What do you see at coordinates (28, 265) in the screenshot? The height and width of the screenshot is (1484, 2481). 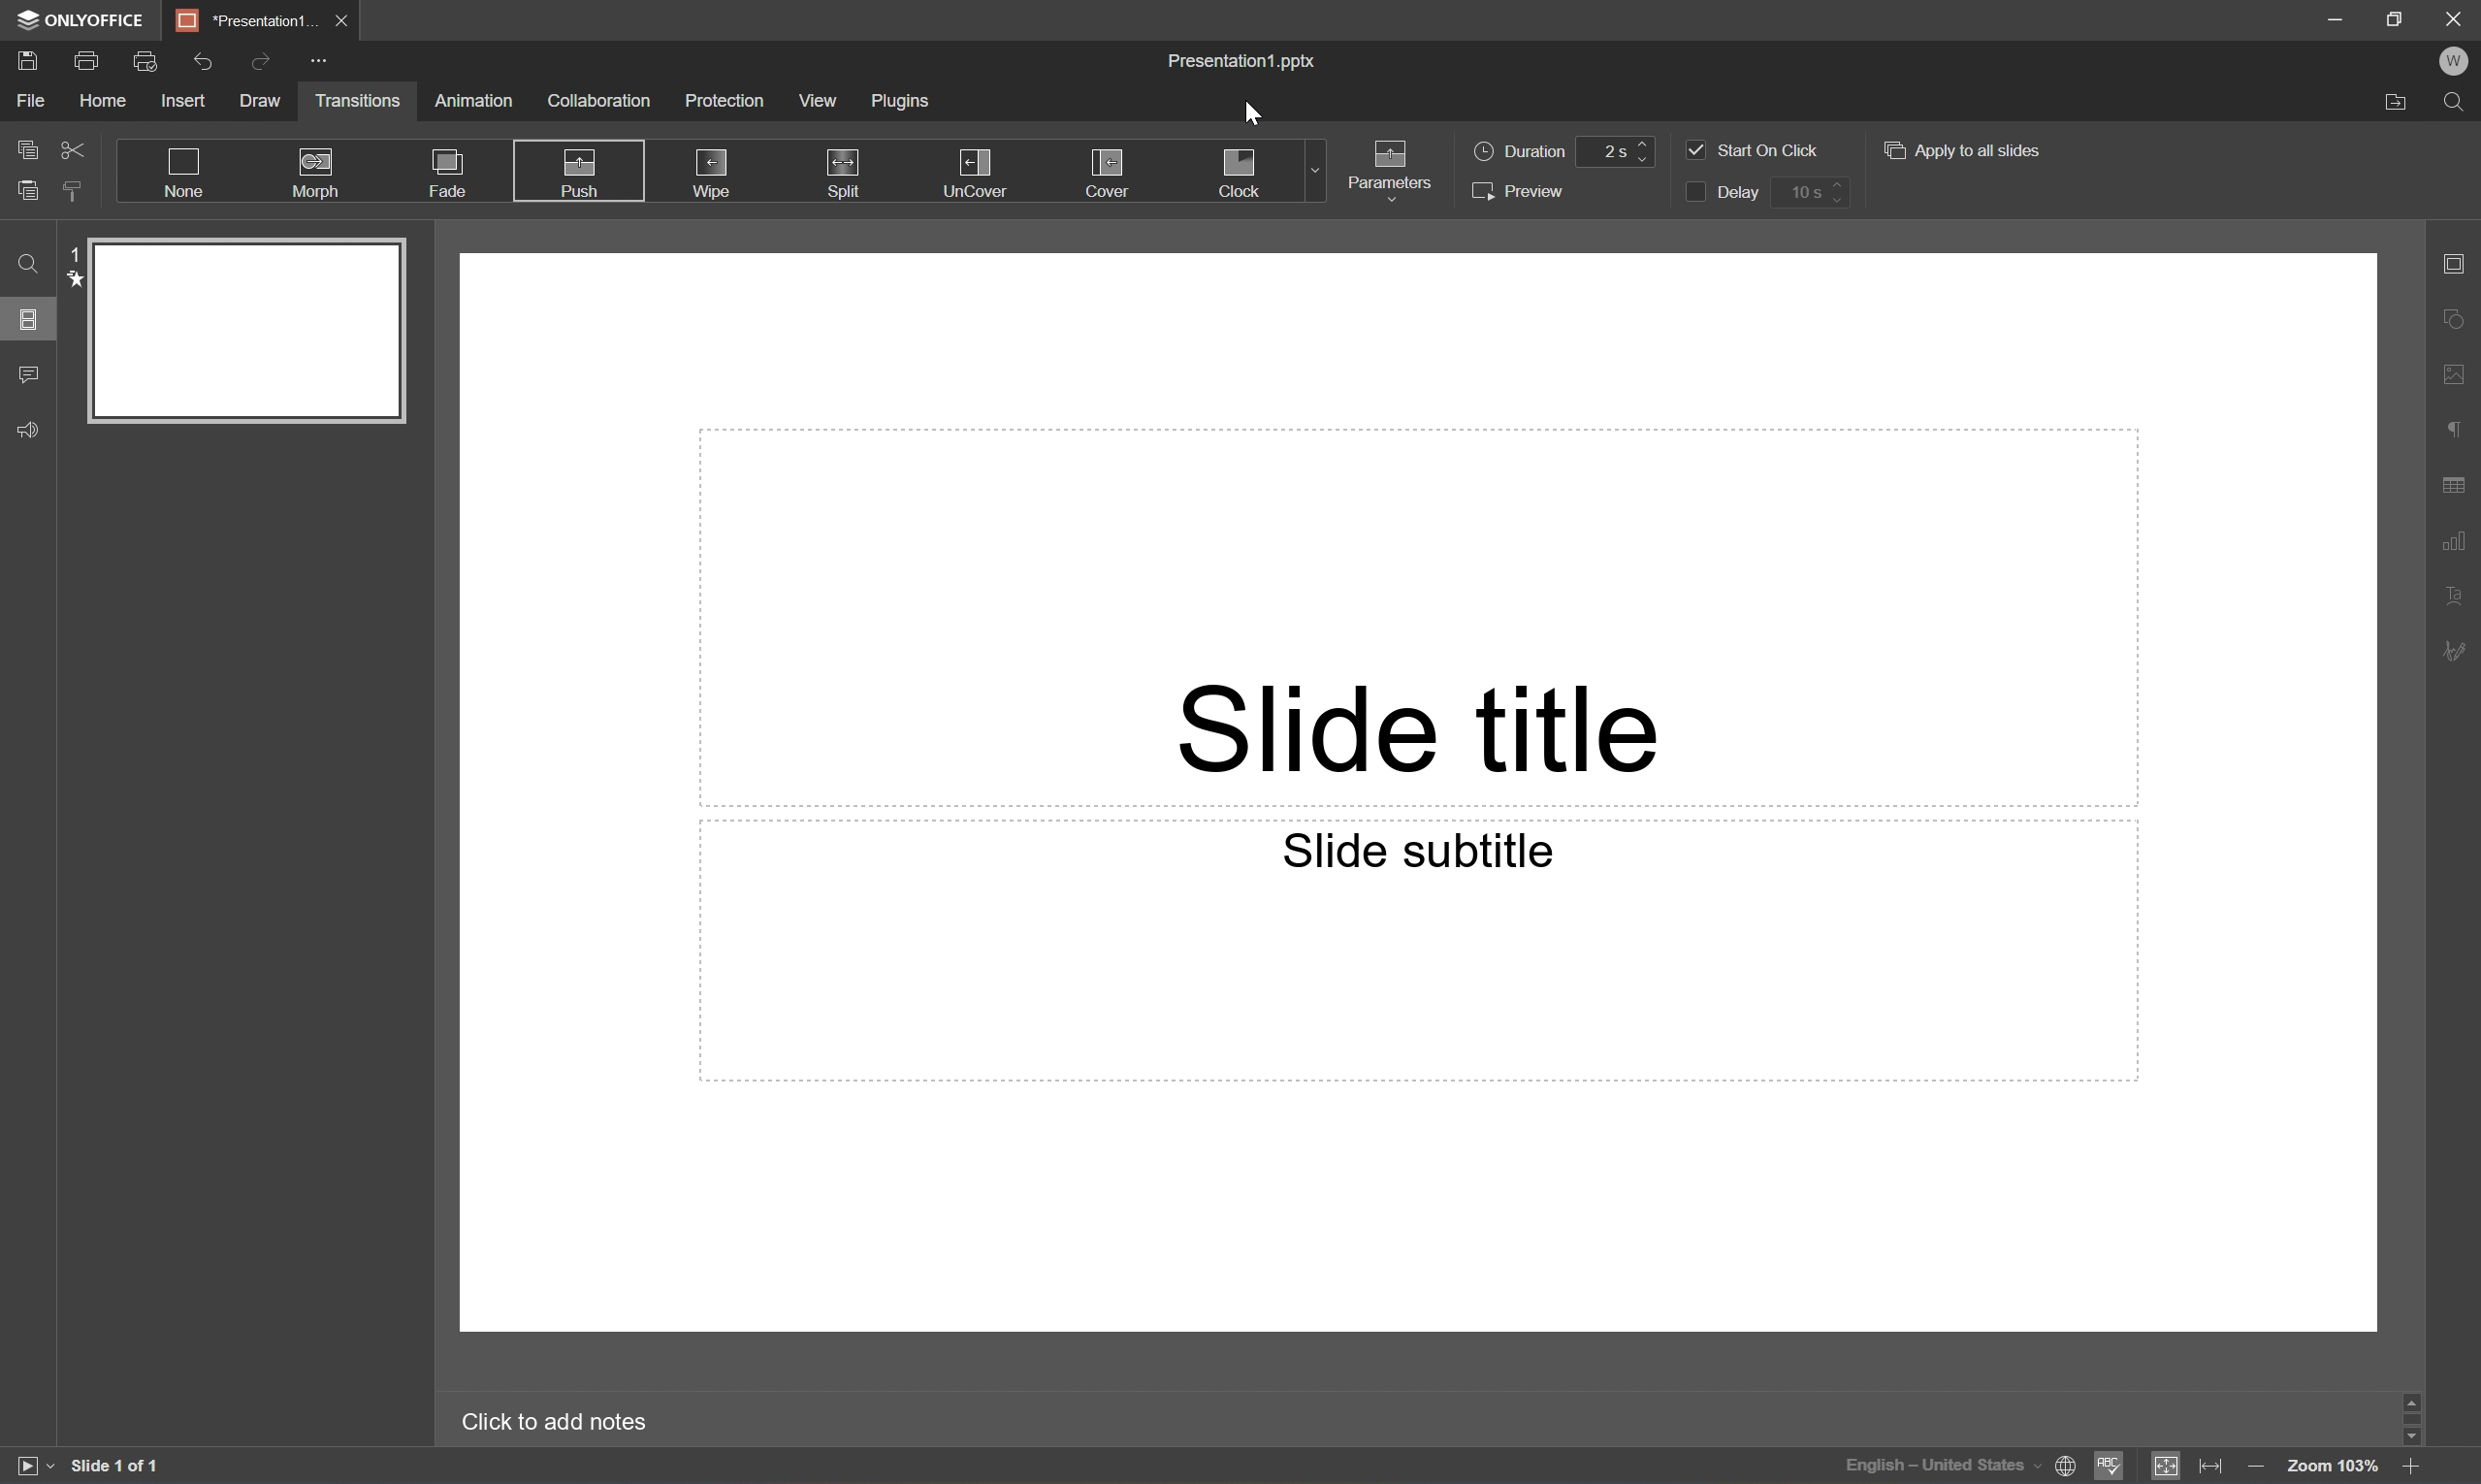 I see `Find` at bounding box center [28, 265].